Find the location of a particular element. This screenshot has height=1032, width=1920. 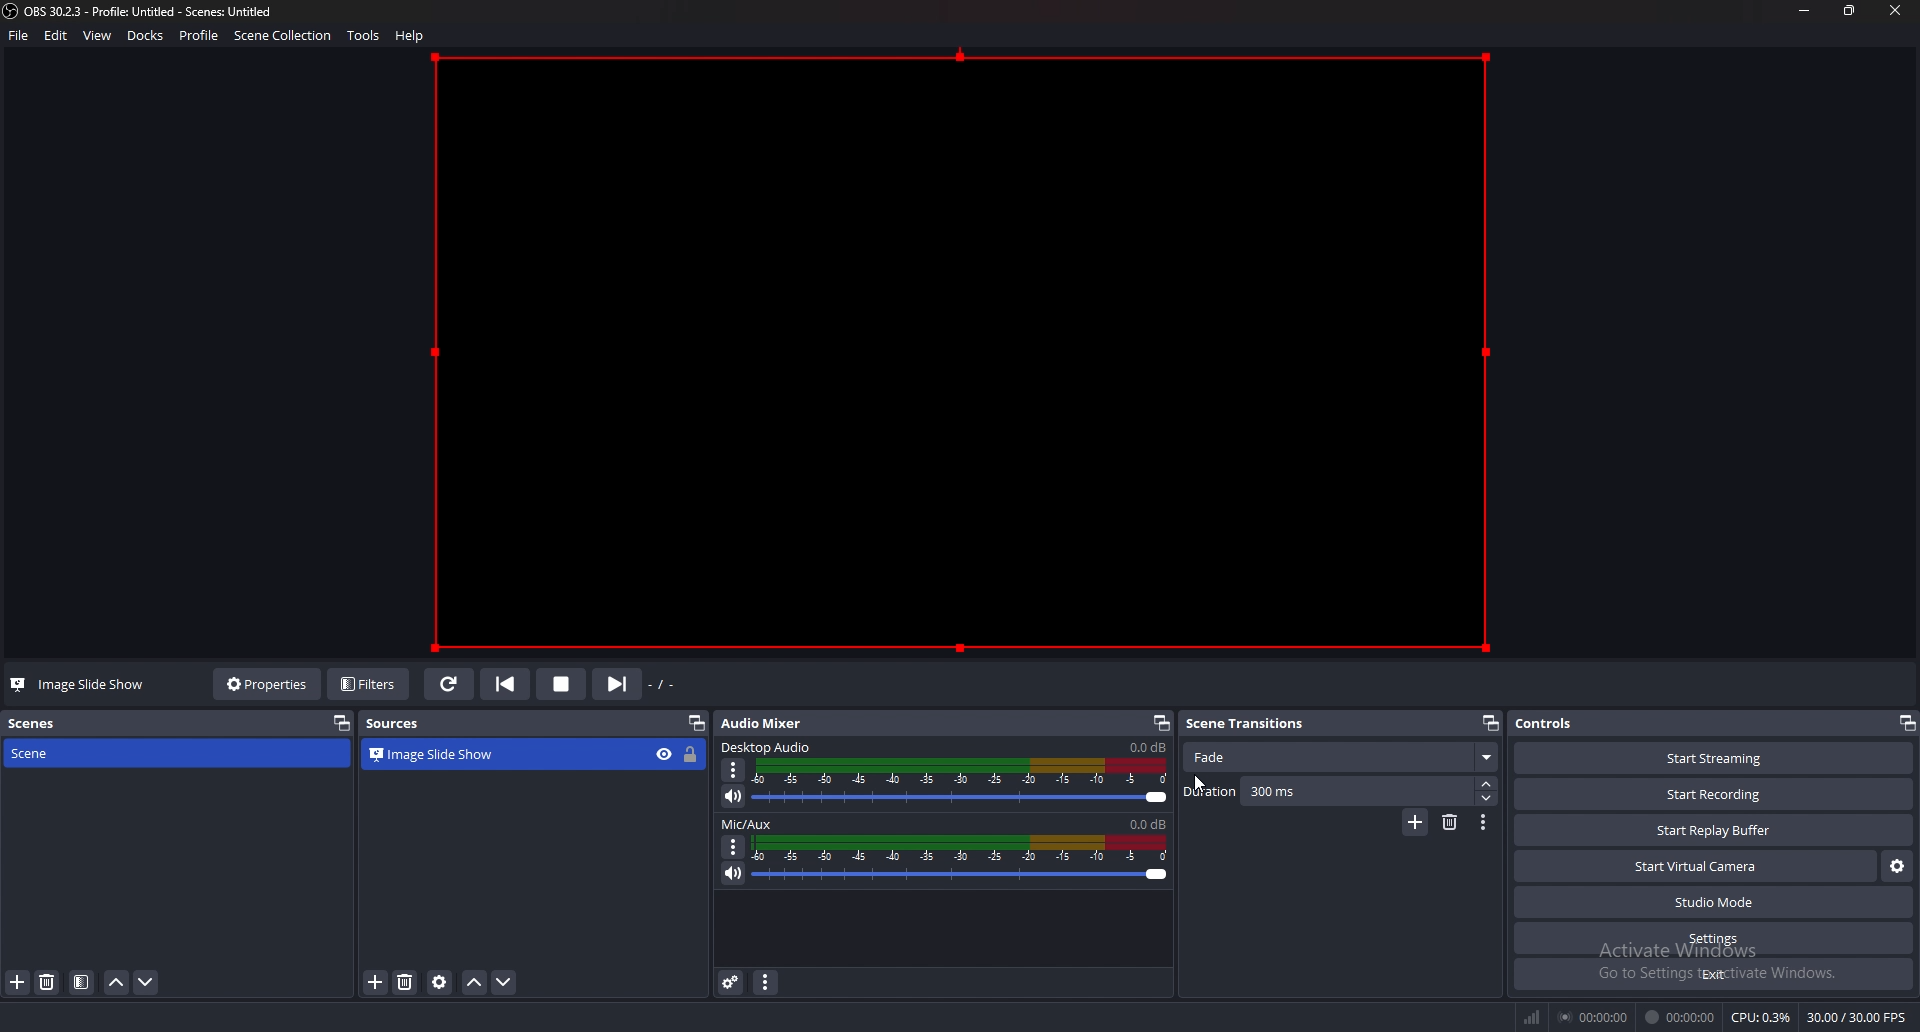

pop out is located at coordinates (1158, 724).